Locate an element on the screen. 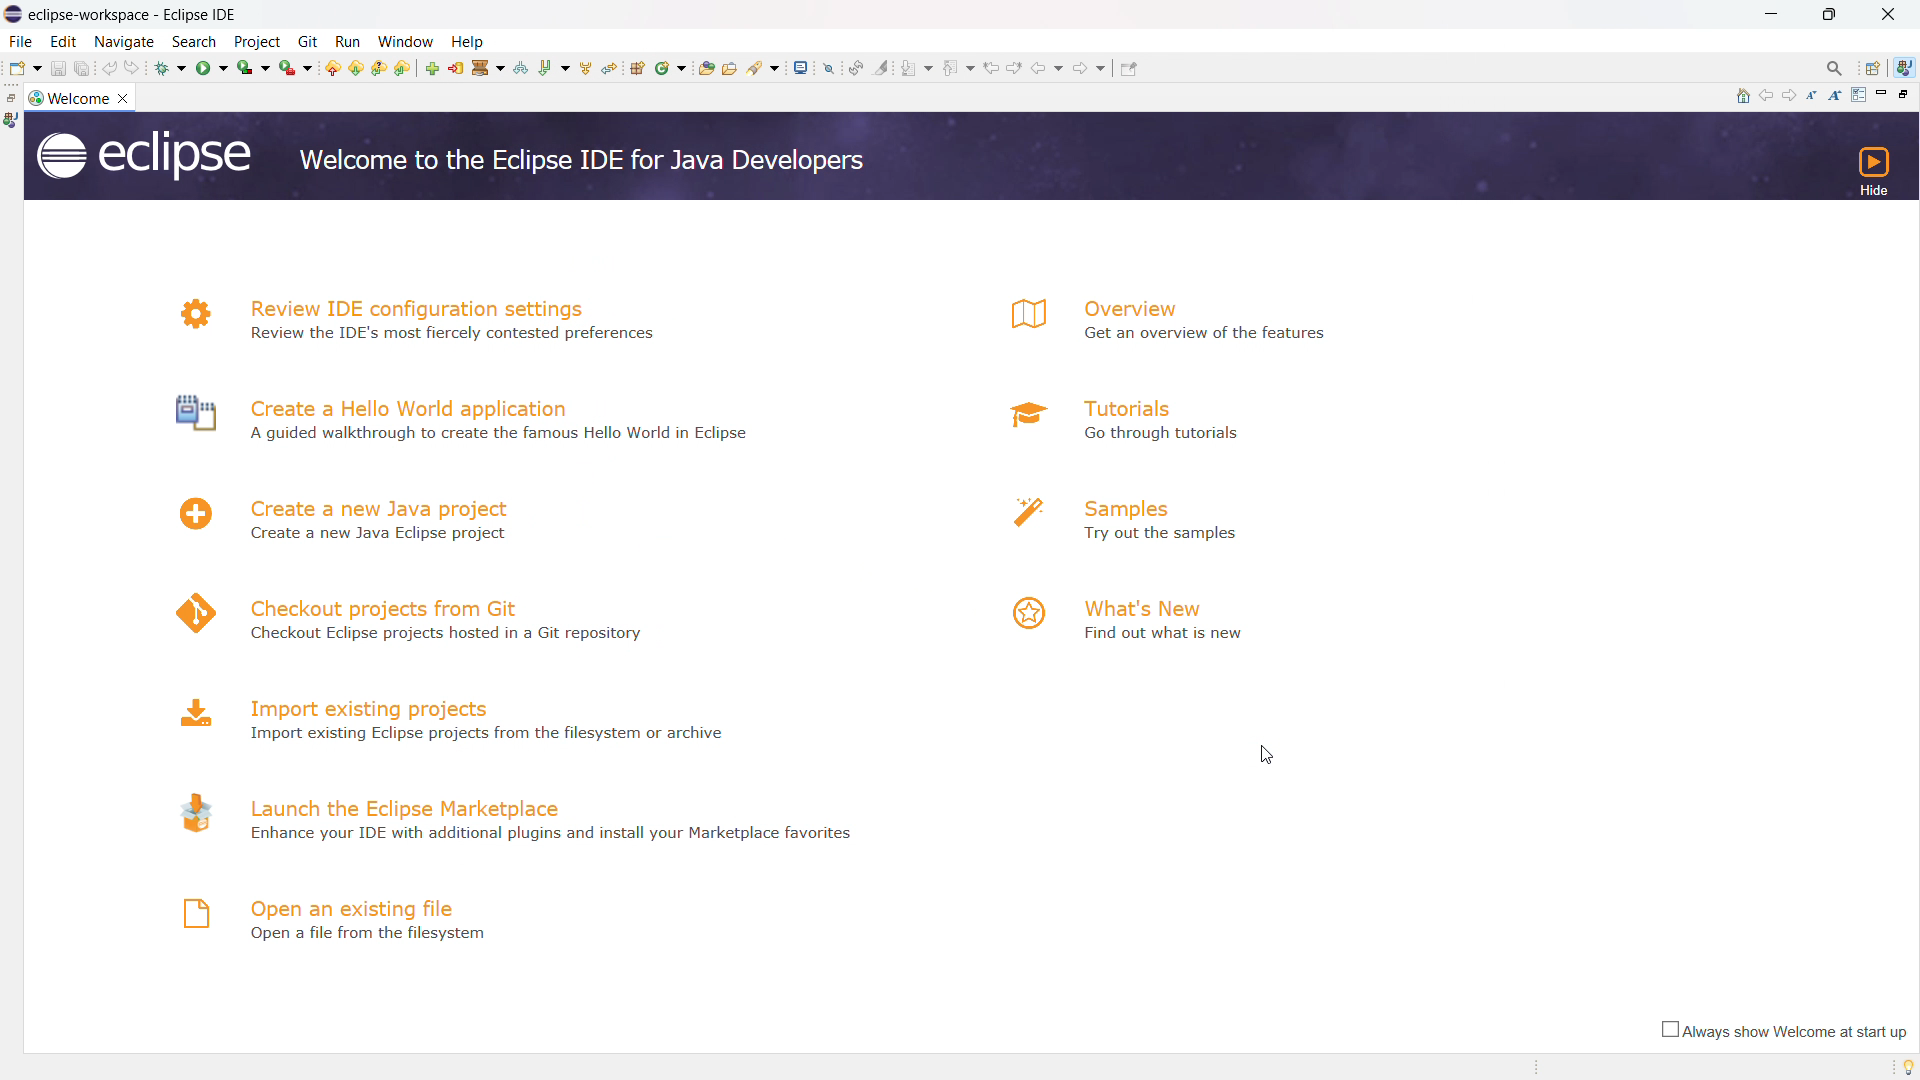 The image size is (1920, 1080). previous annotation is located at coordinates (958, 70).